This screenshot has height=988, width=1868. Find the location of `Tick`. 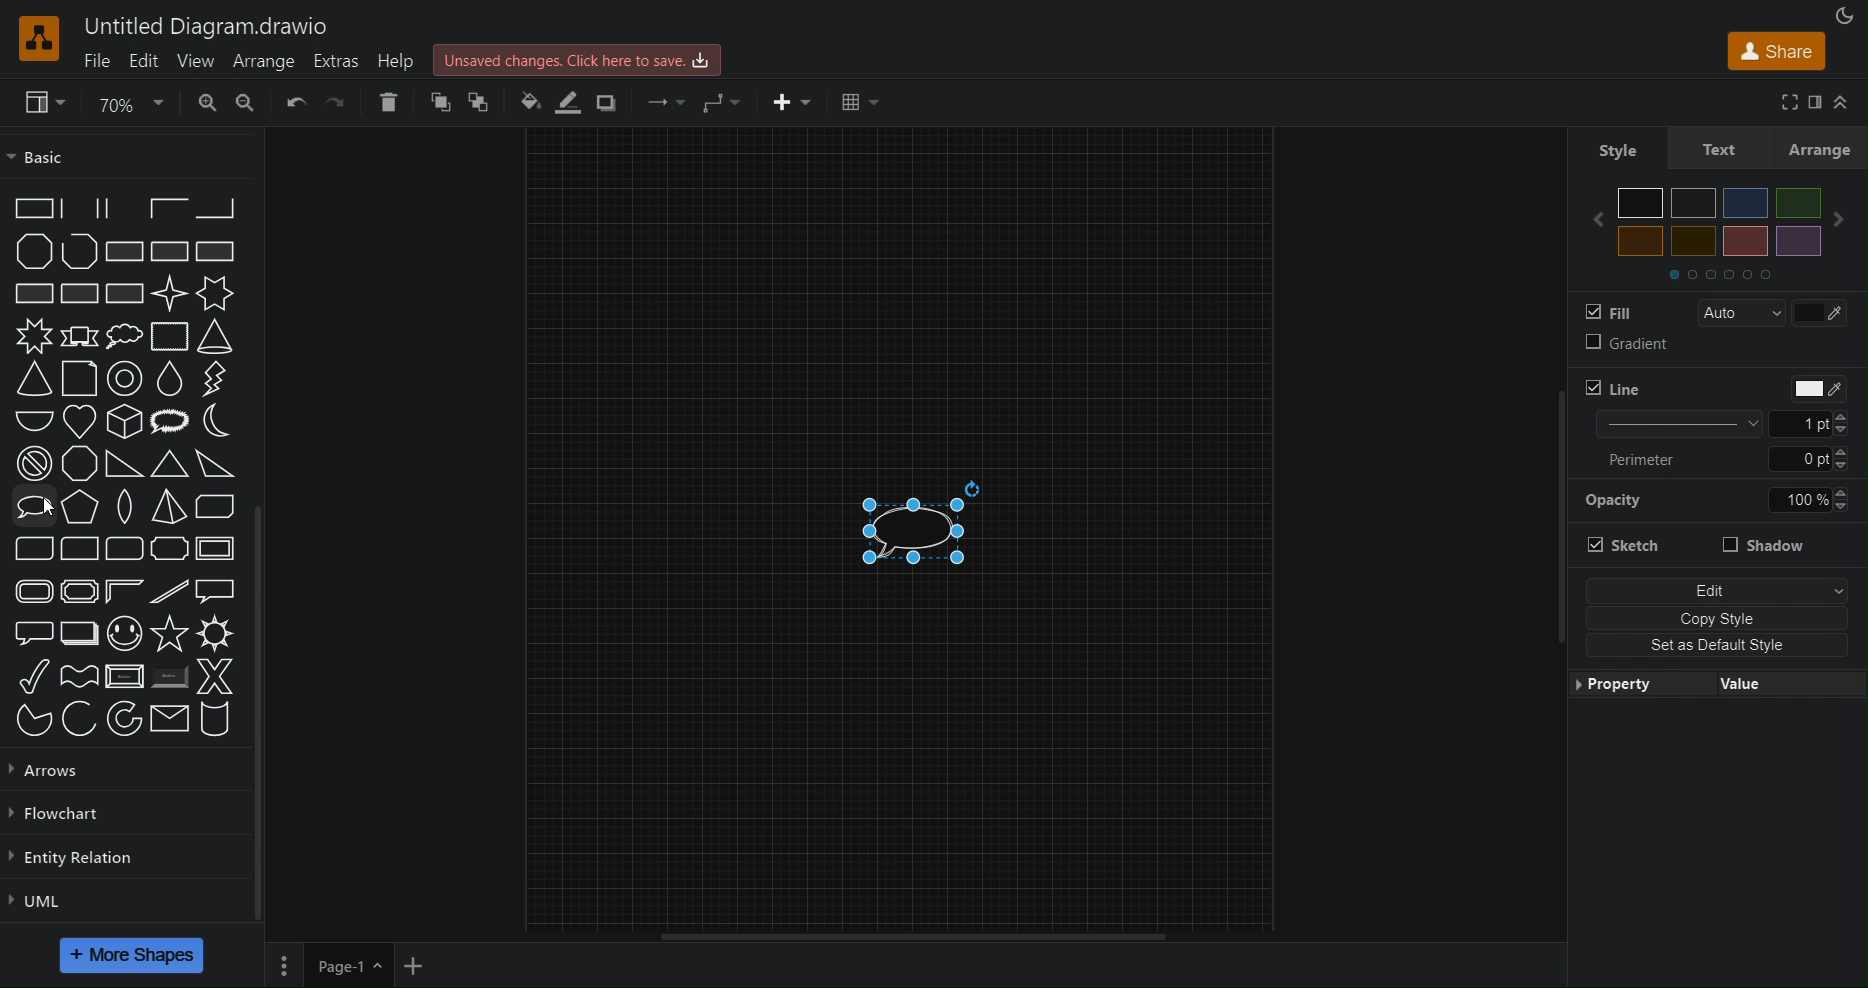

Tick is located at coordinates (28, 677).